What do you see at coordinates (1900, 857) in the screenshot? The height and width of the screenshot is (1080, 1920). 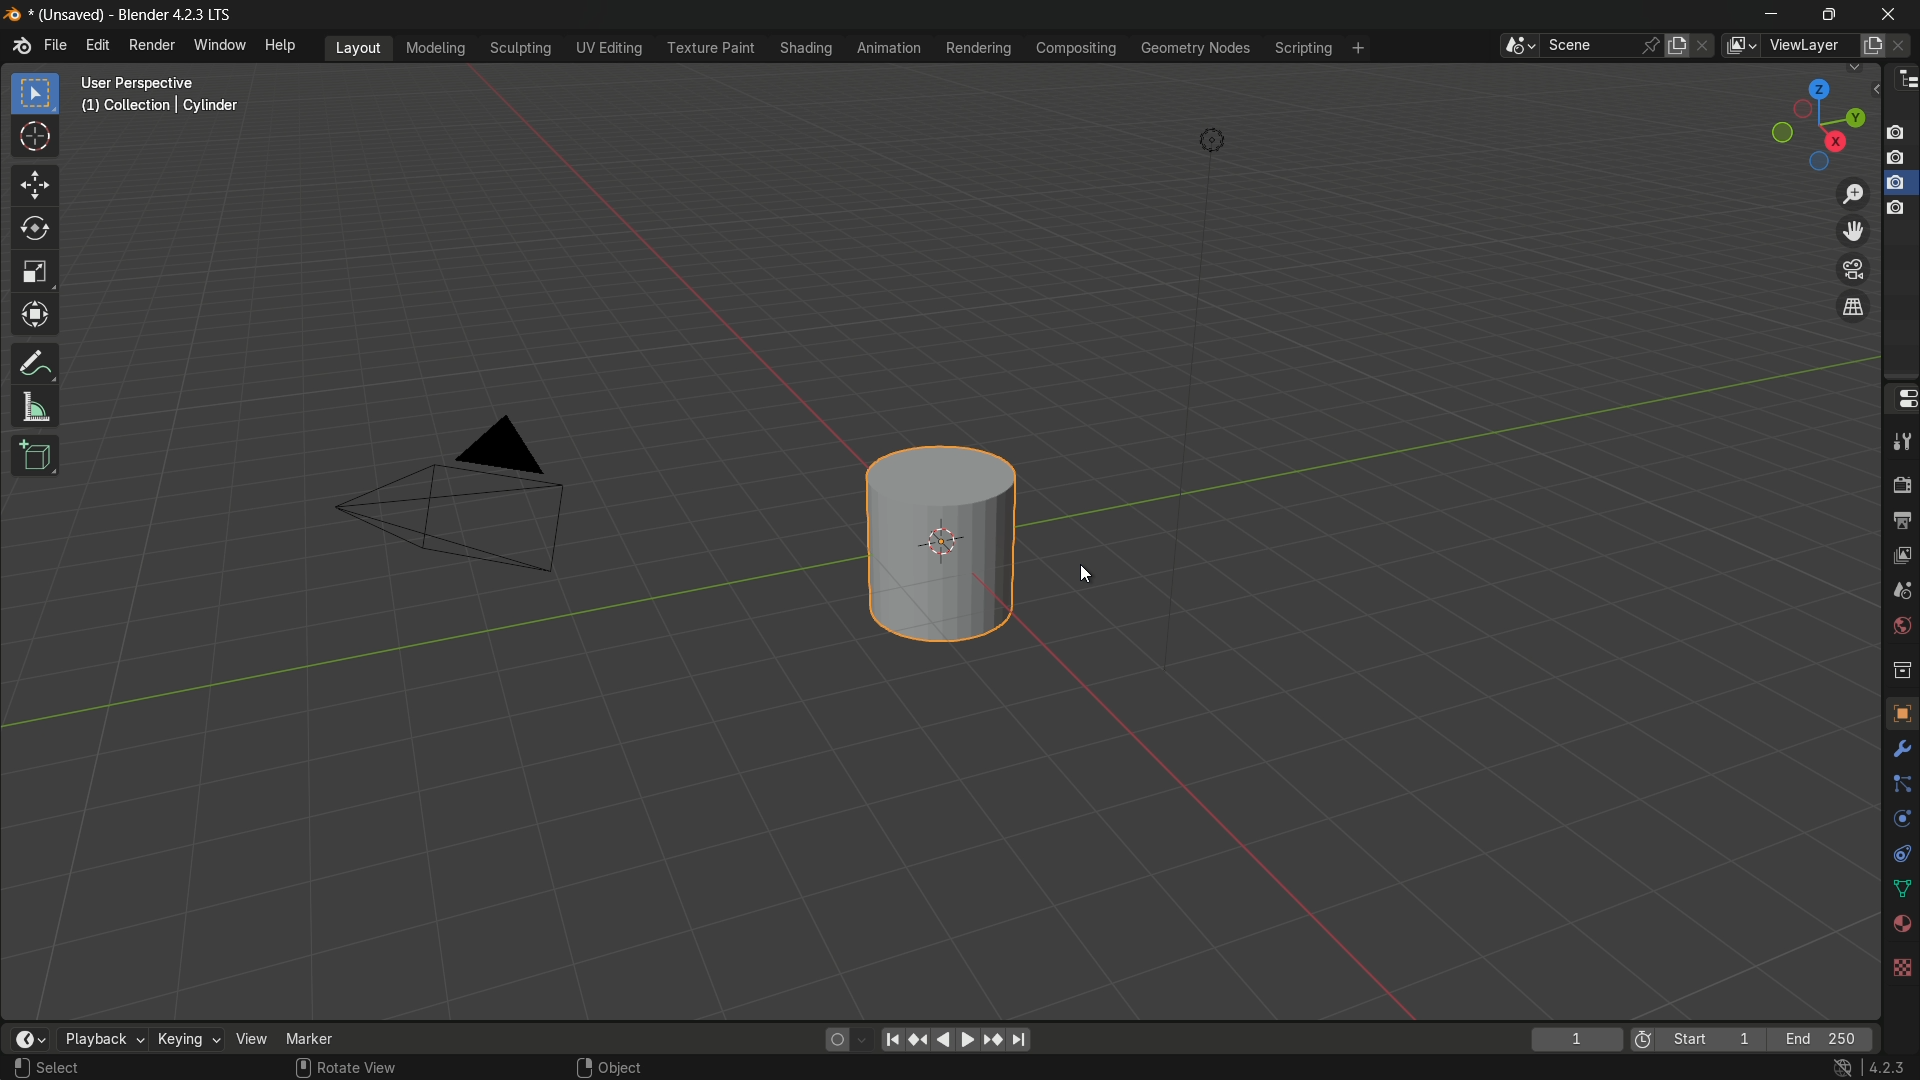 I see `constraints` at bounding box center [1900, 857].